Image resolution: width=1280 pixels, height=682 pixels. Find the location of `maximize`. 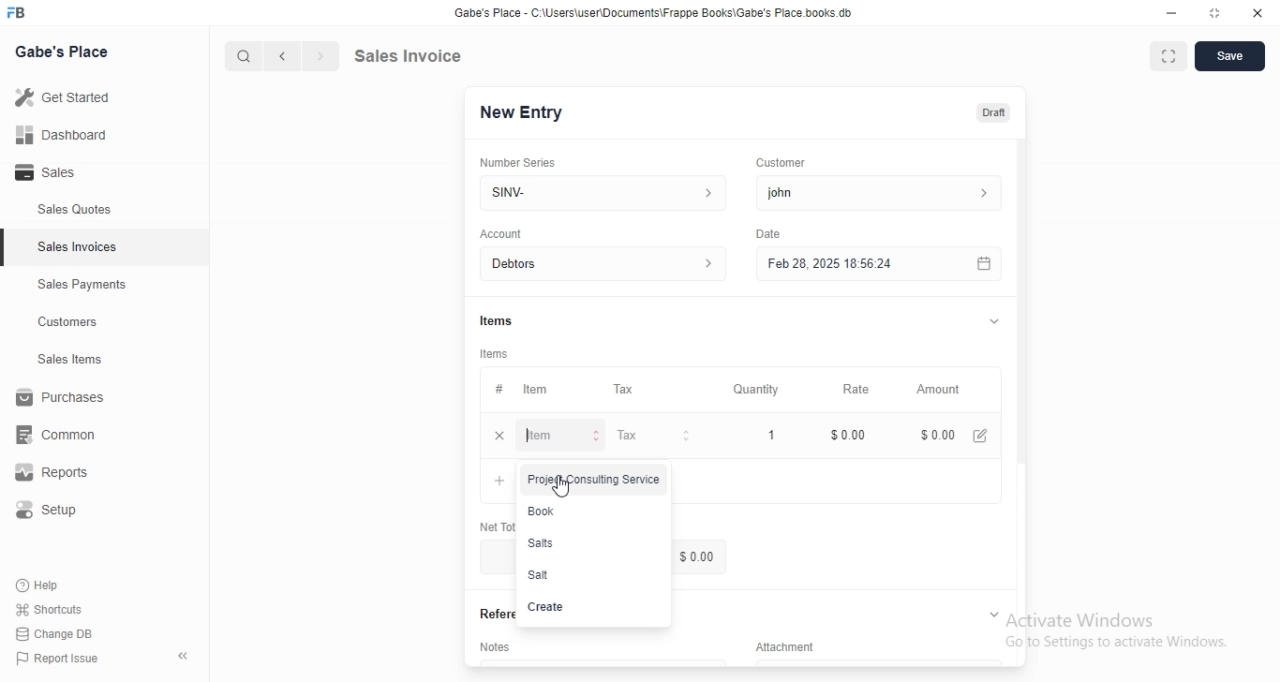

maximize is located at coordinates (1216, 15).